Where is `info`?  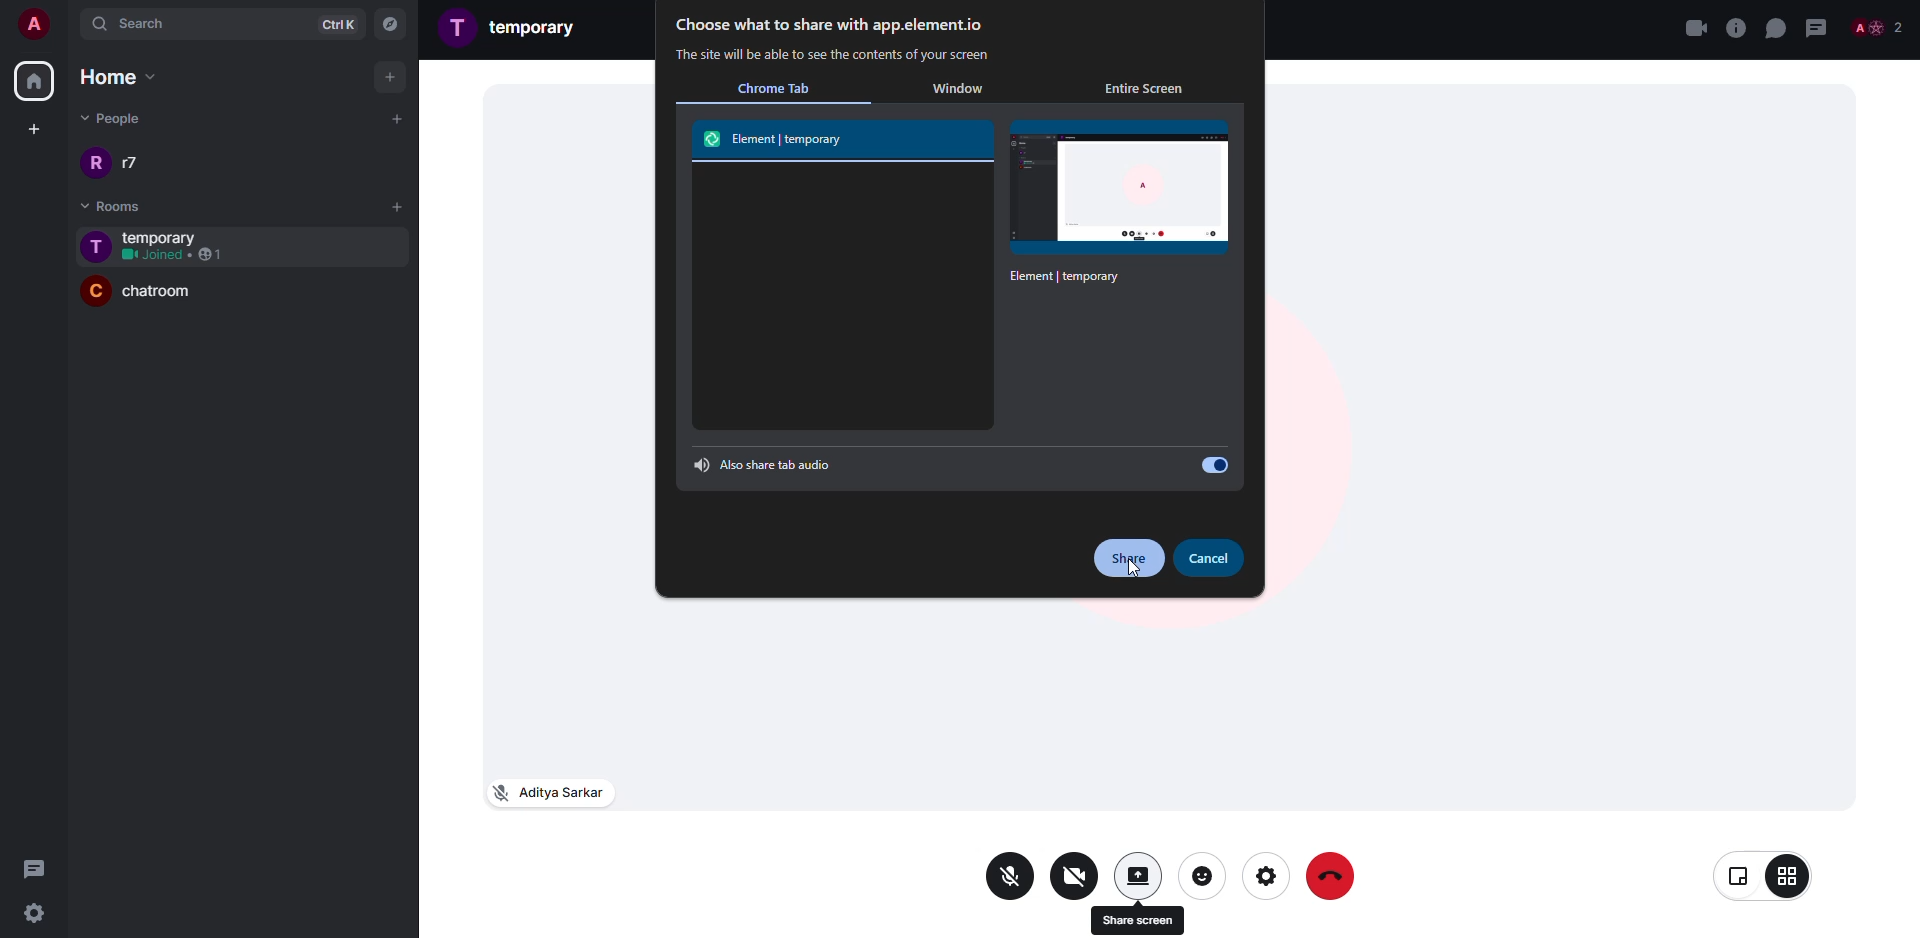
info is located at coordinates (833, 56).